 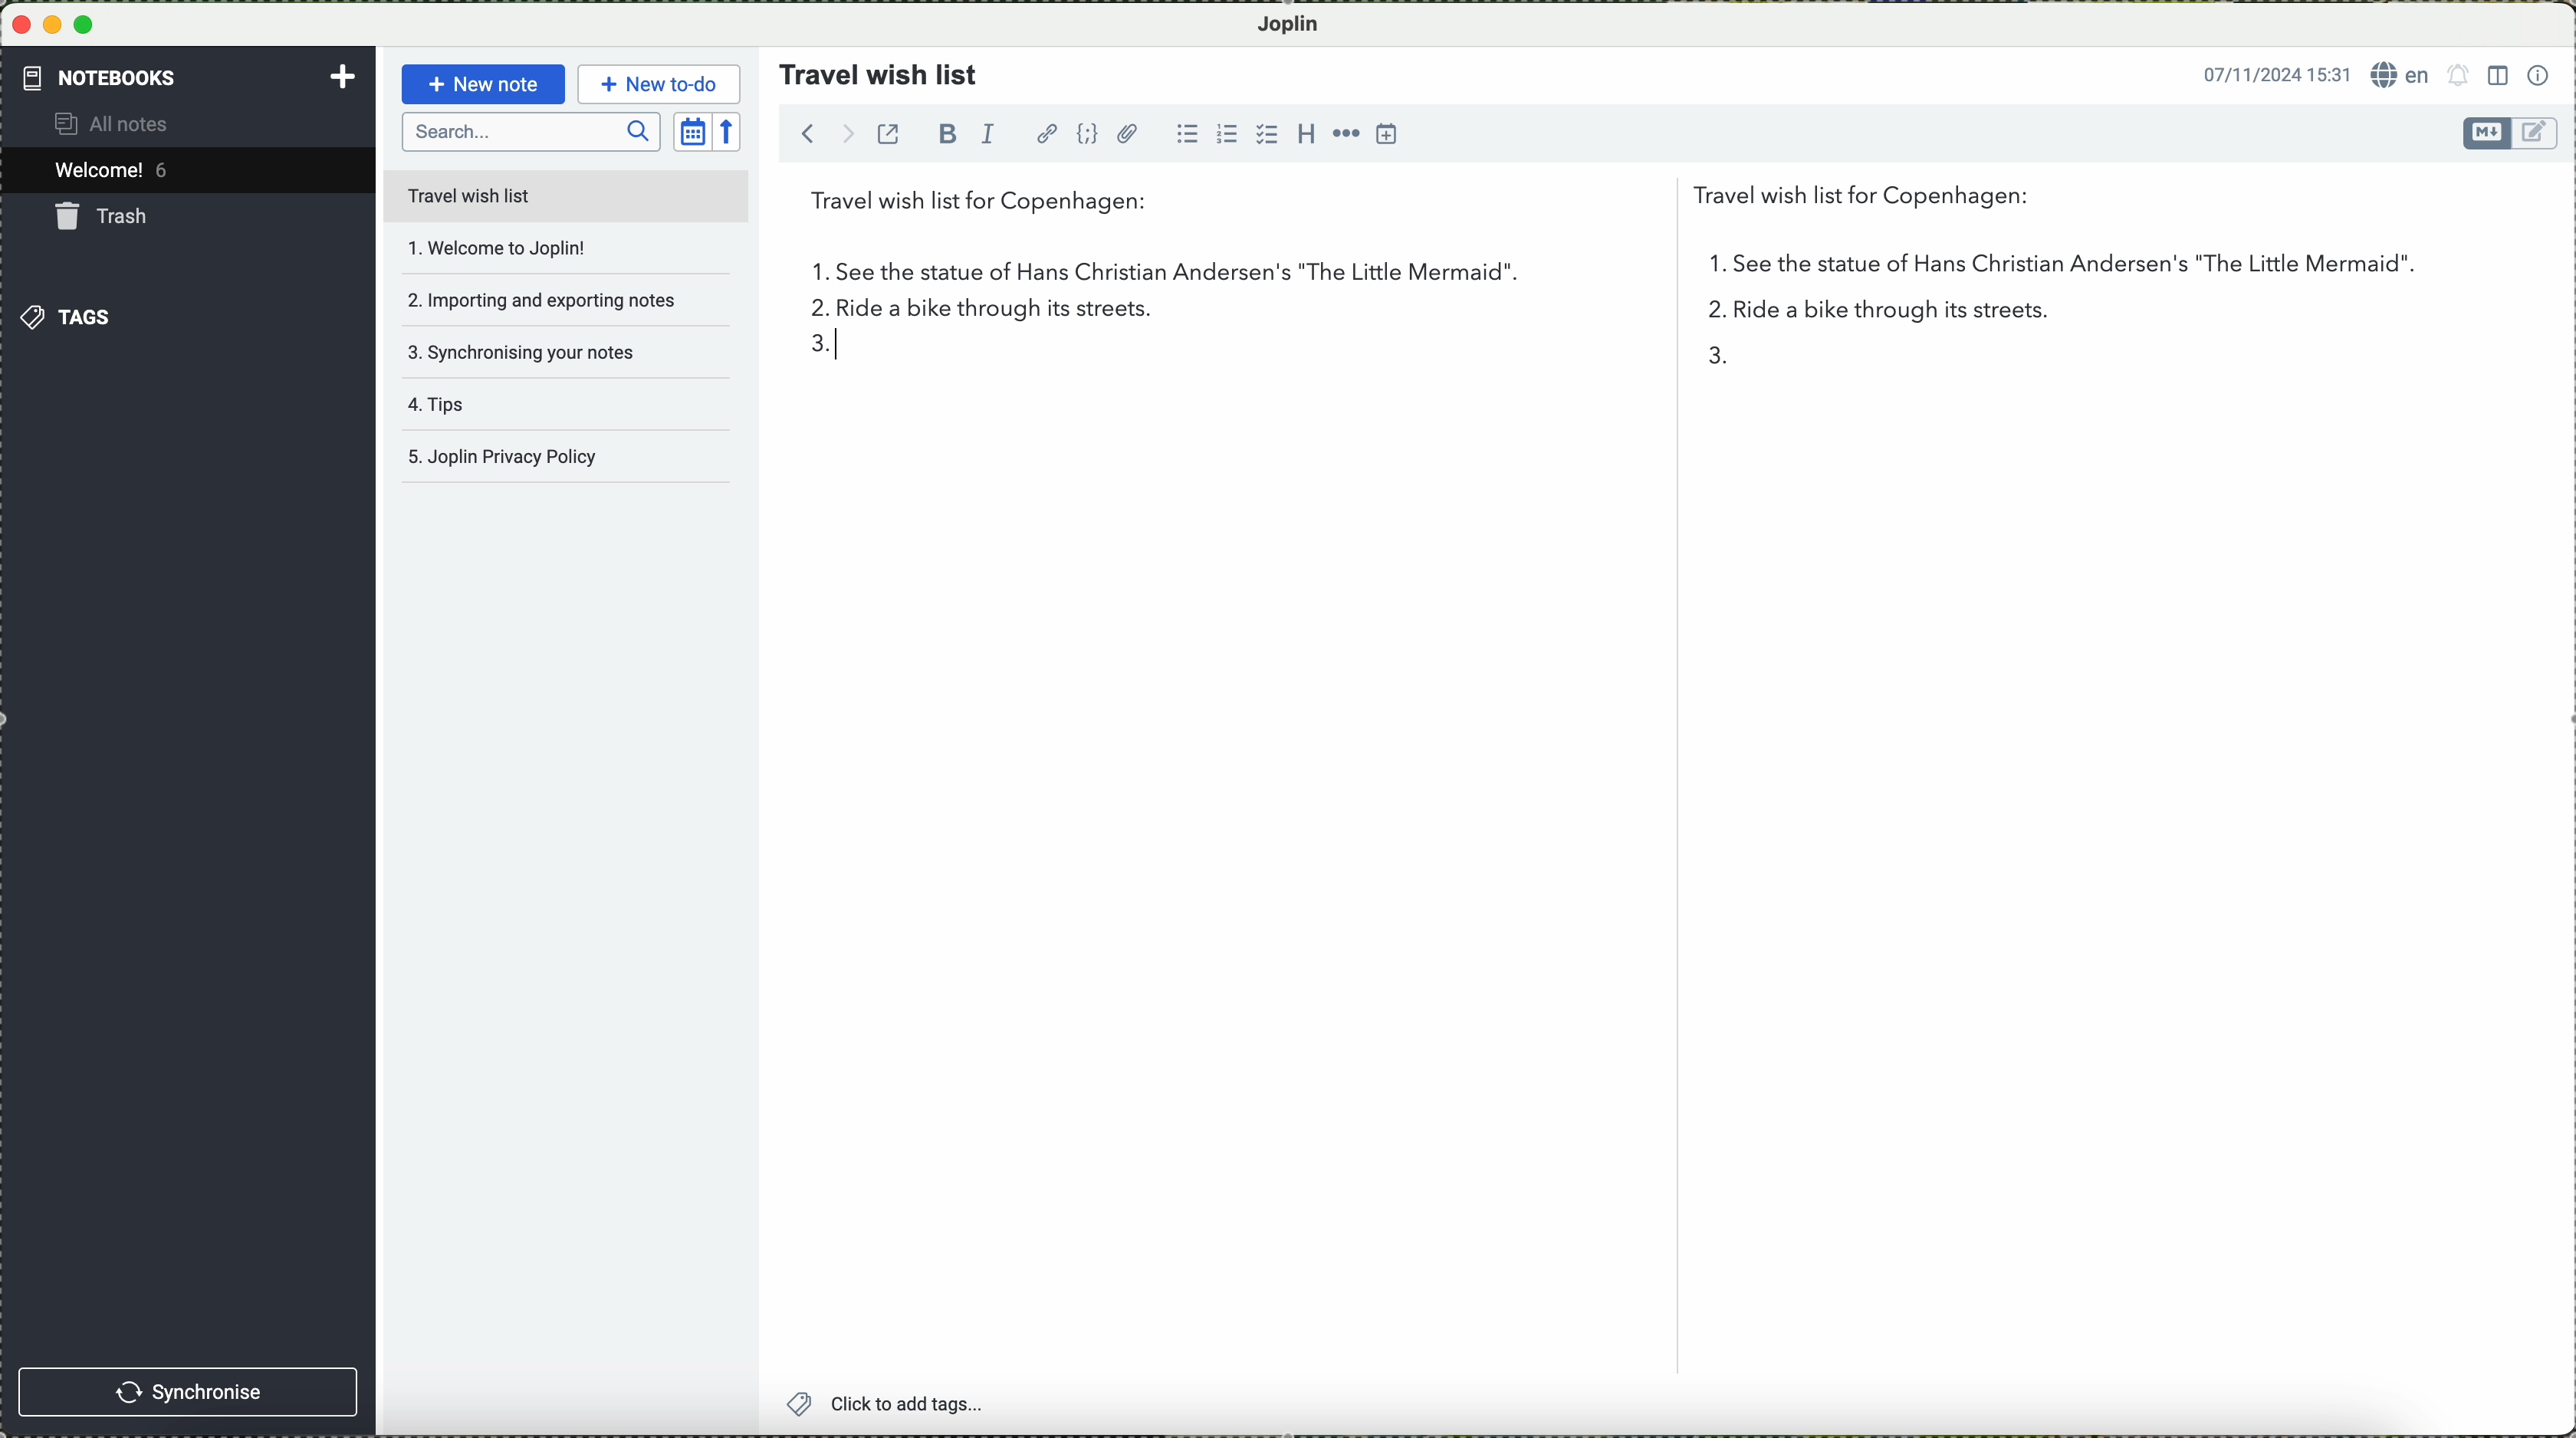 I want to click on click to add tags, so click(x=937, y=1405).